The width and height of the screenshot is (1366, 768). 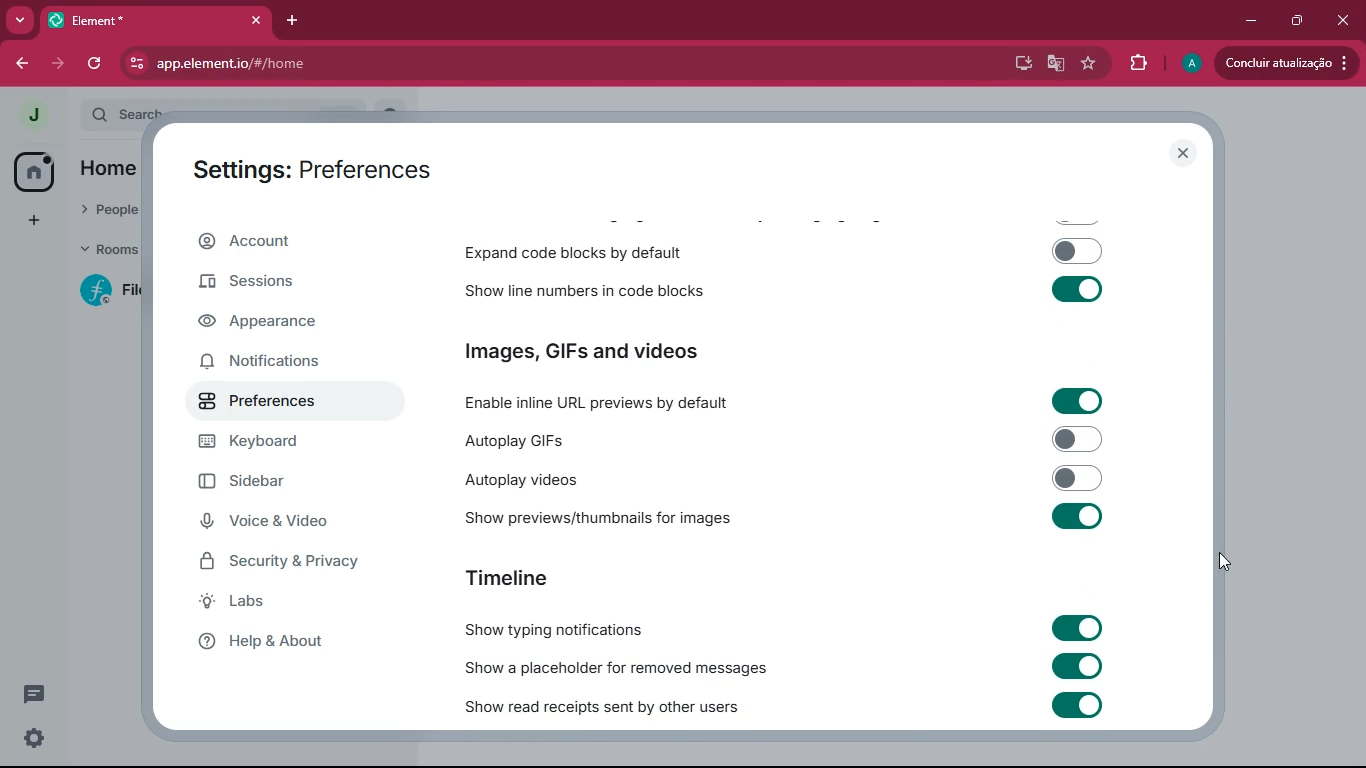 I want to click on account, so click(x=292, y=240).